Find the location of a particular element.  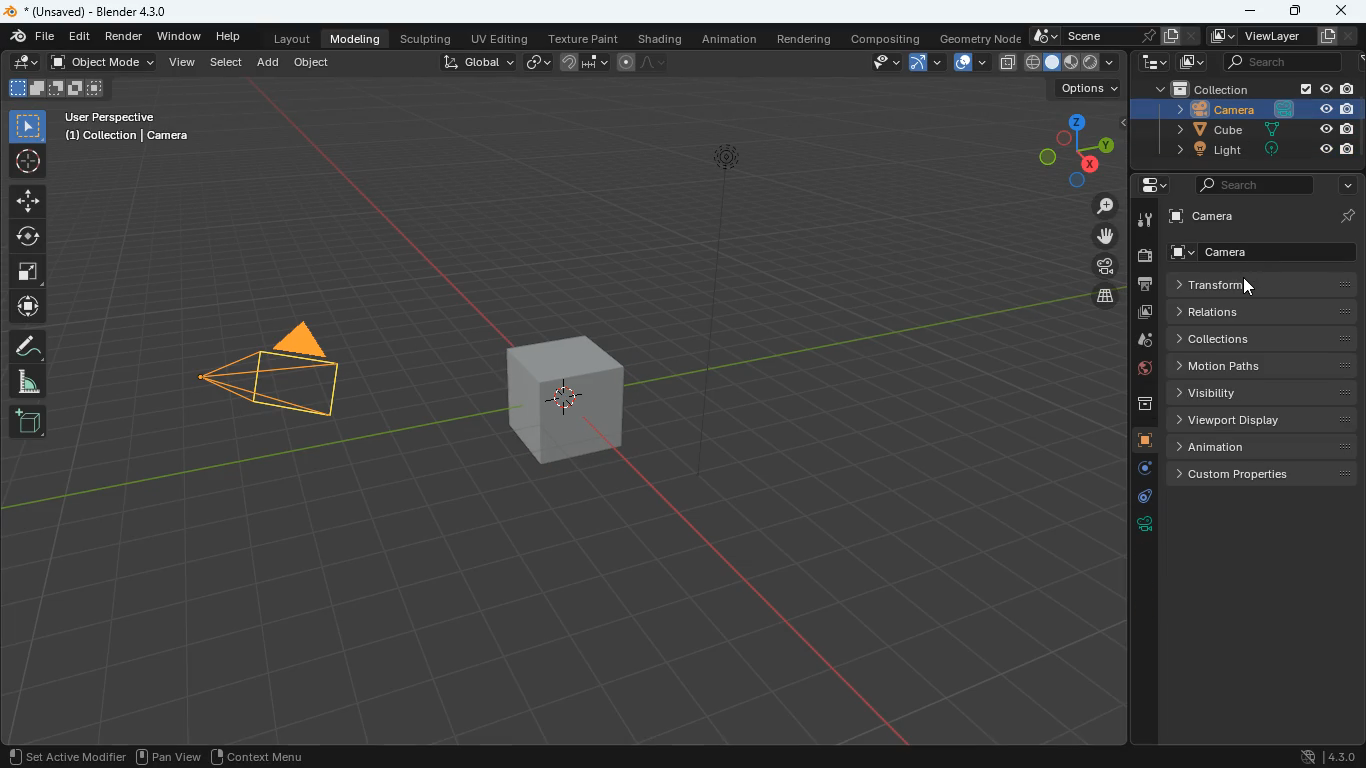

user perspective is located at coordinates (125, 130).